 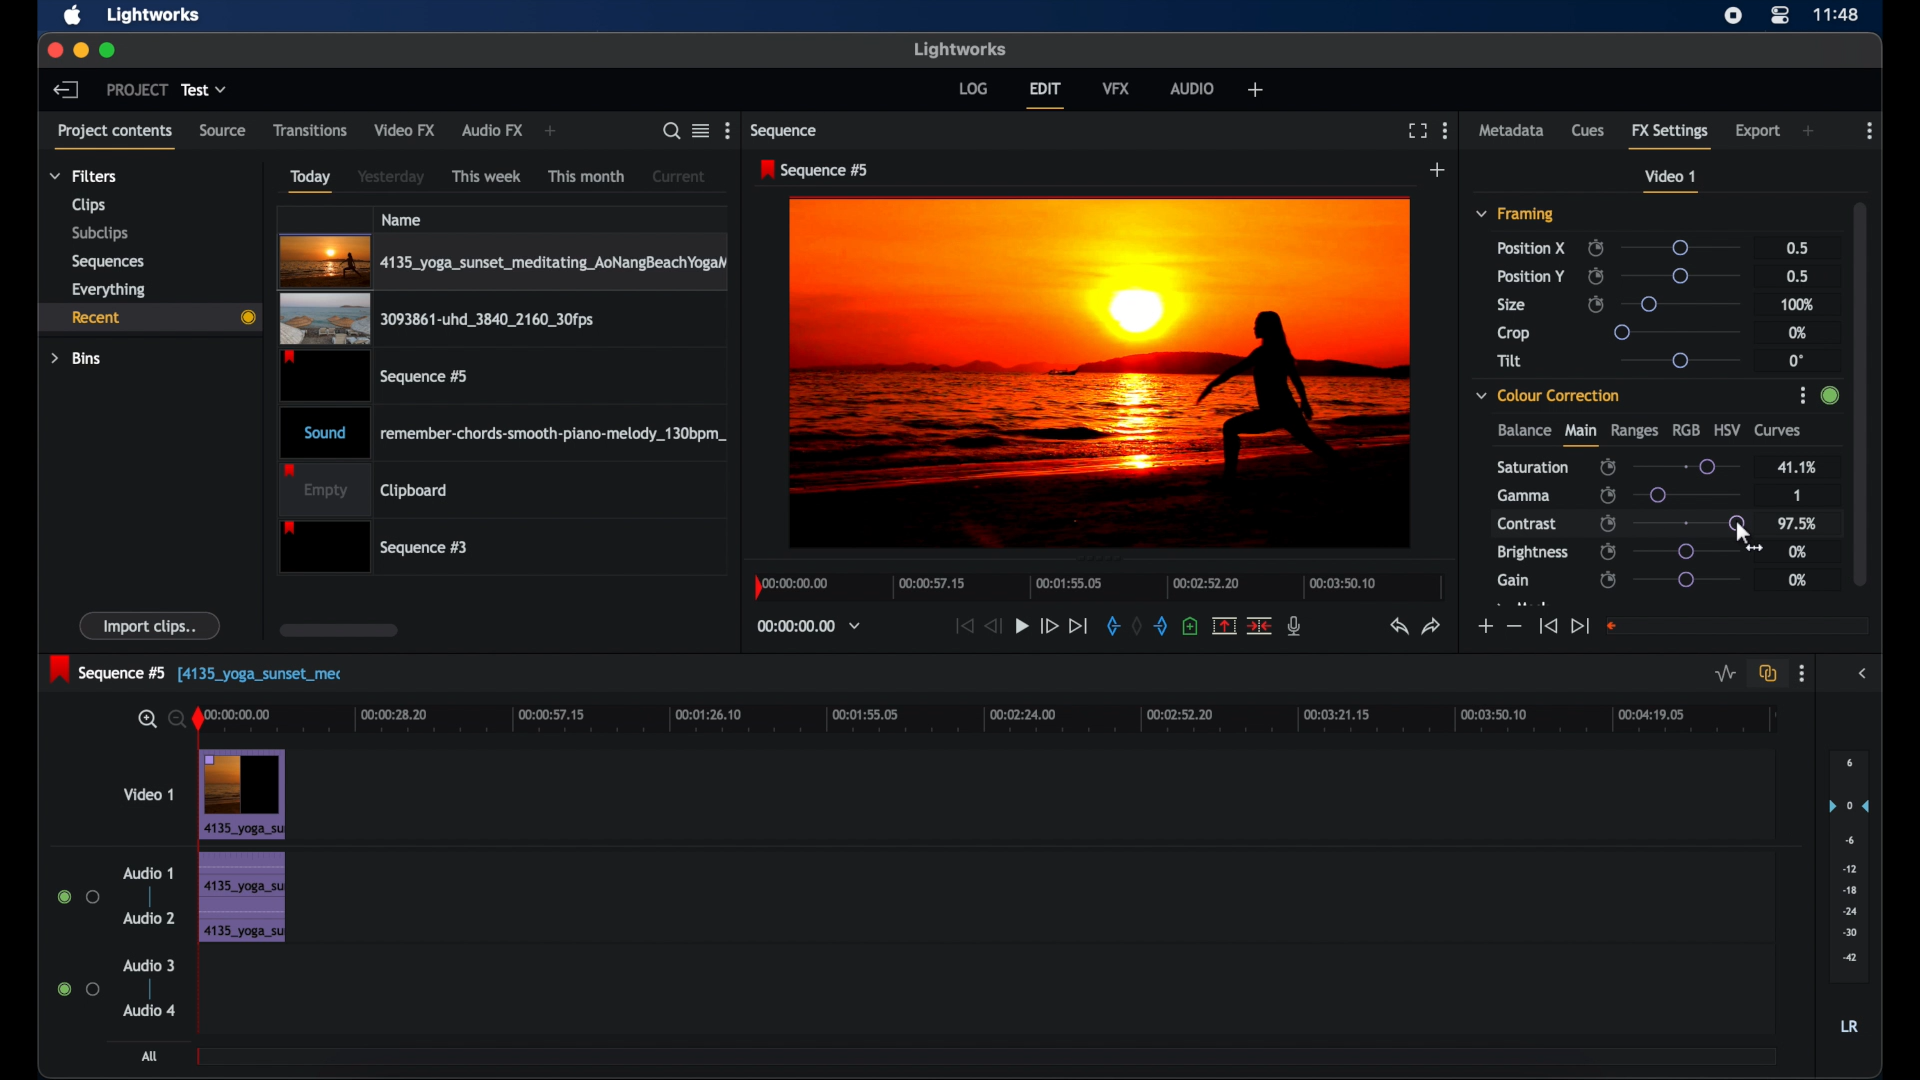 What do you see at coordinates (1680, 303) in the screenshot?
I see `slider` at bounding box center [1680, 303].